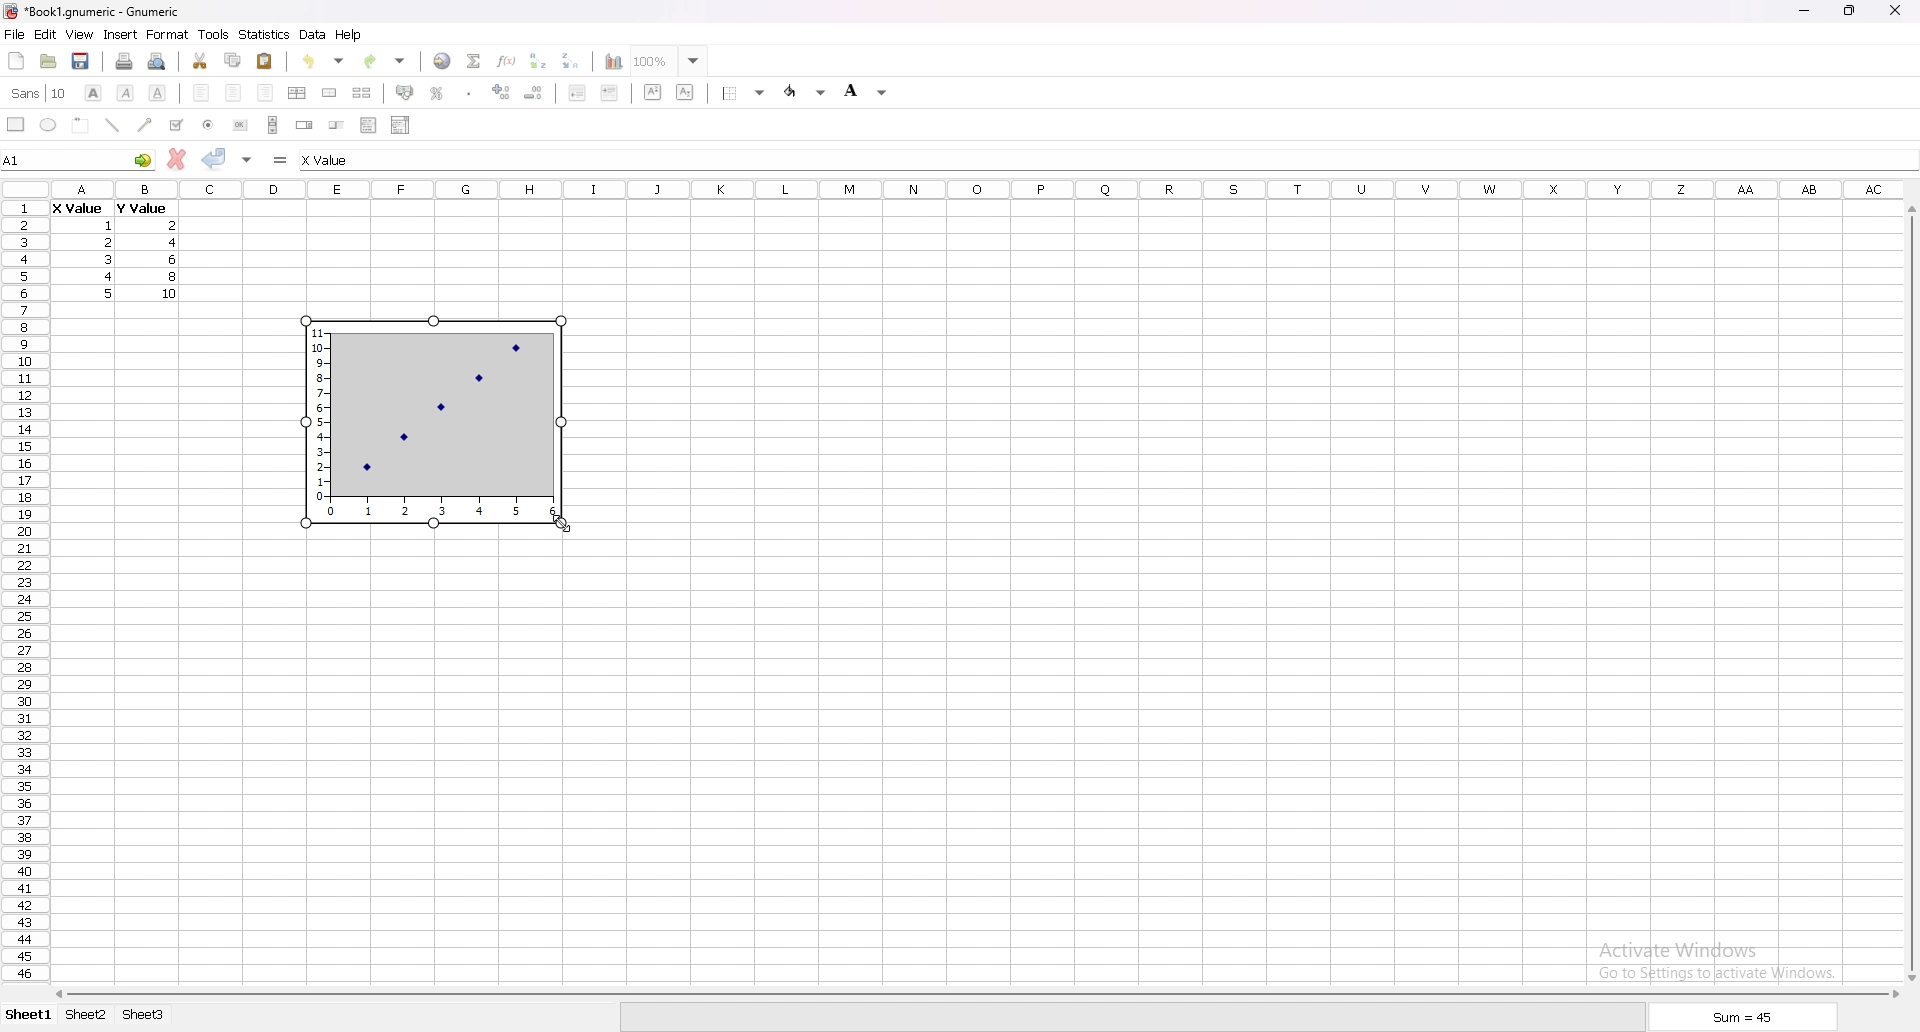 This screenshot has height=1032, width=1920. I want to click on help, so click(349, 34).